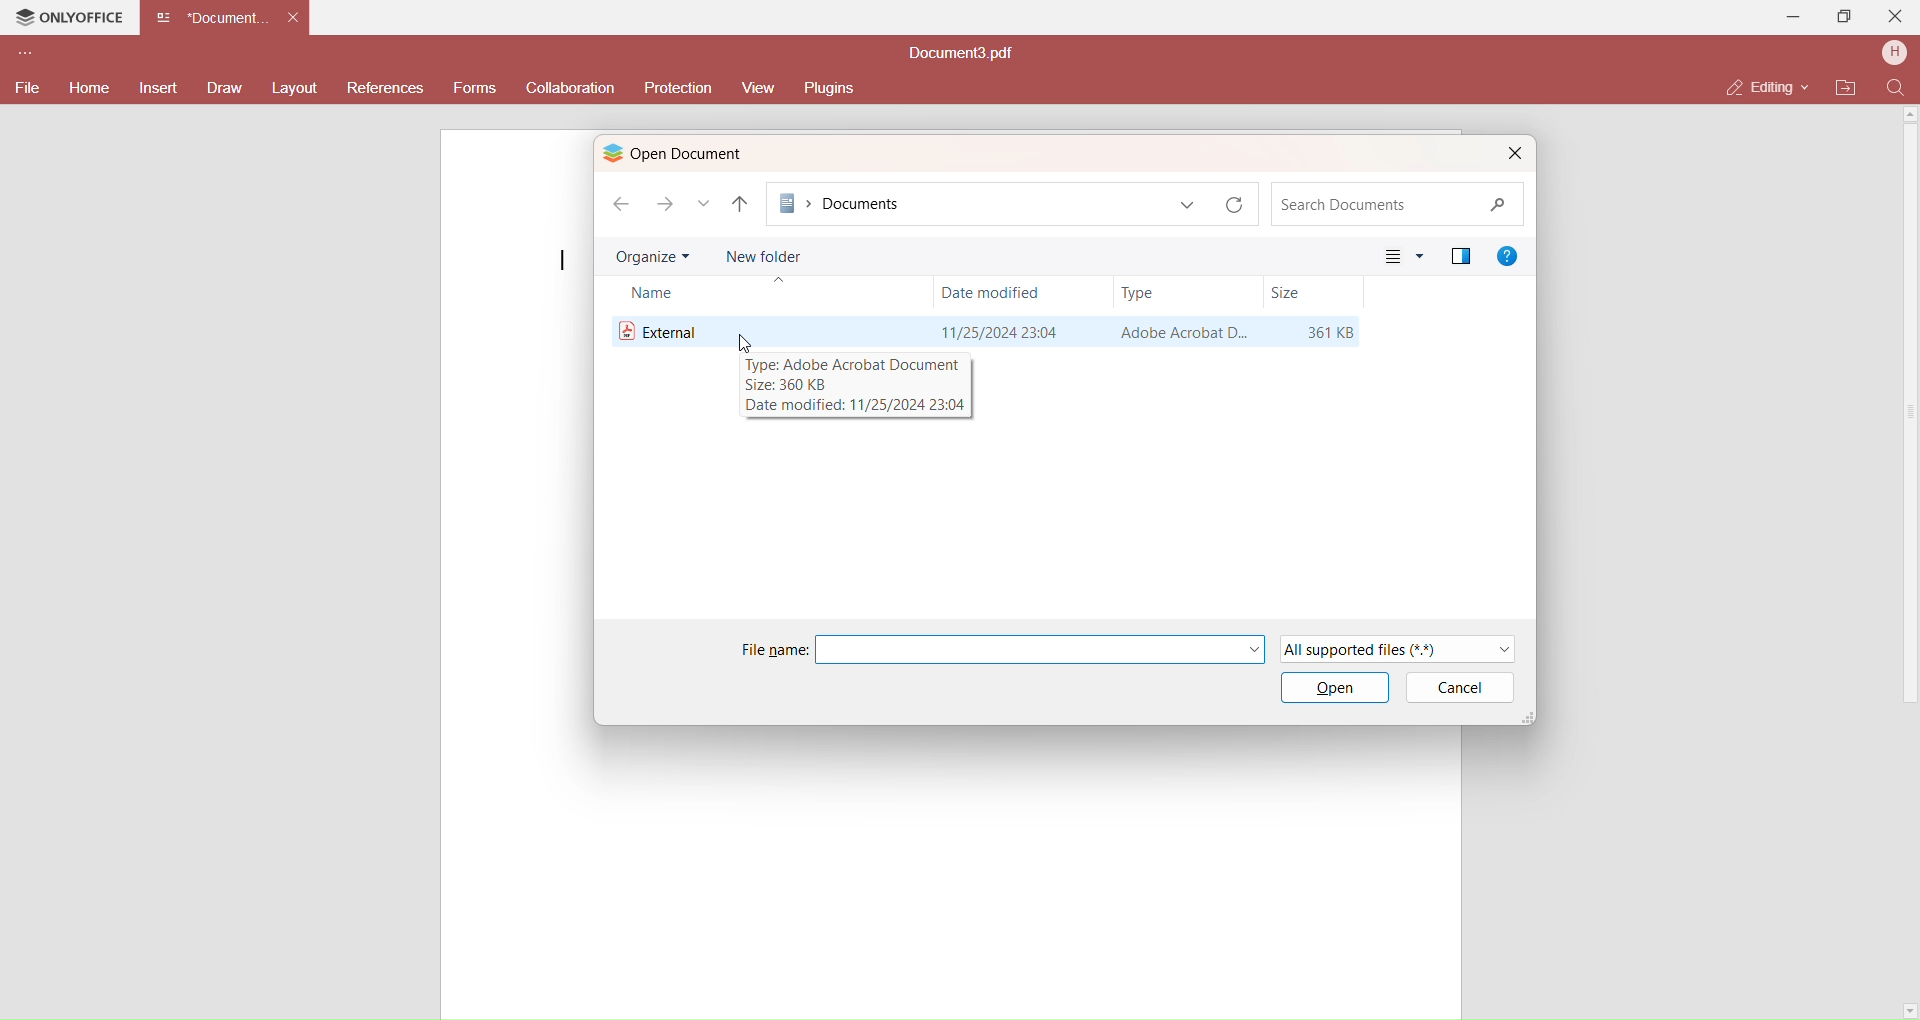 The image size is (1920, 1020). Describe the element at coordinates (1240, 205) in the screenshot. I see `Reload` at that location.